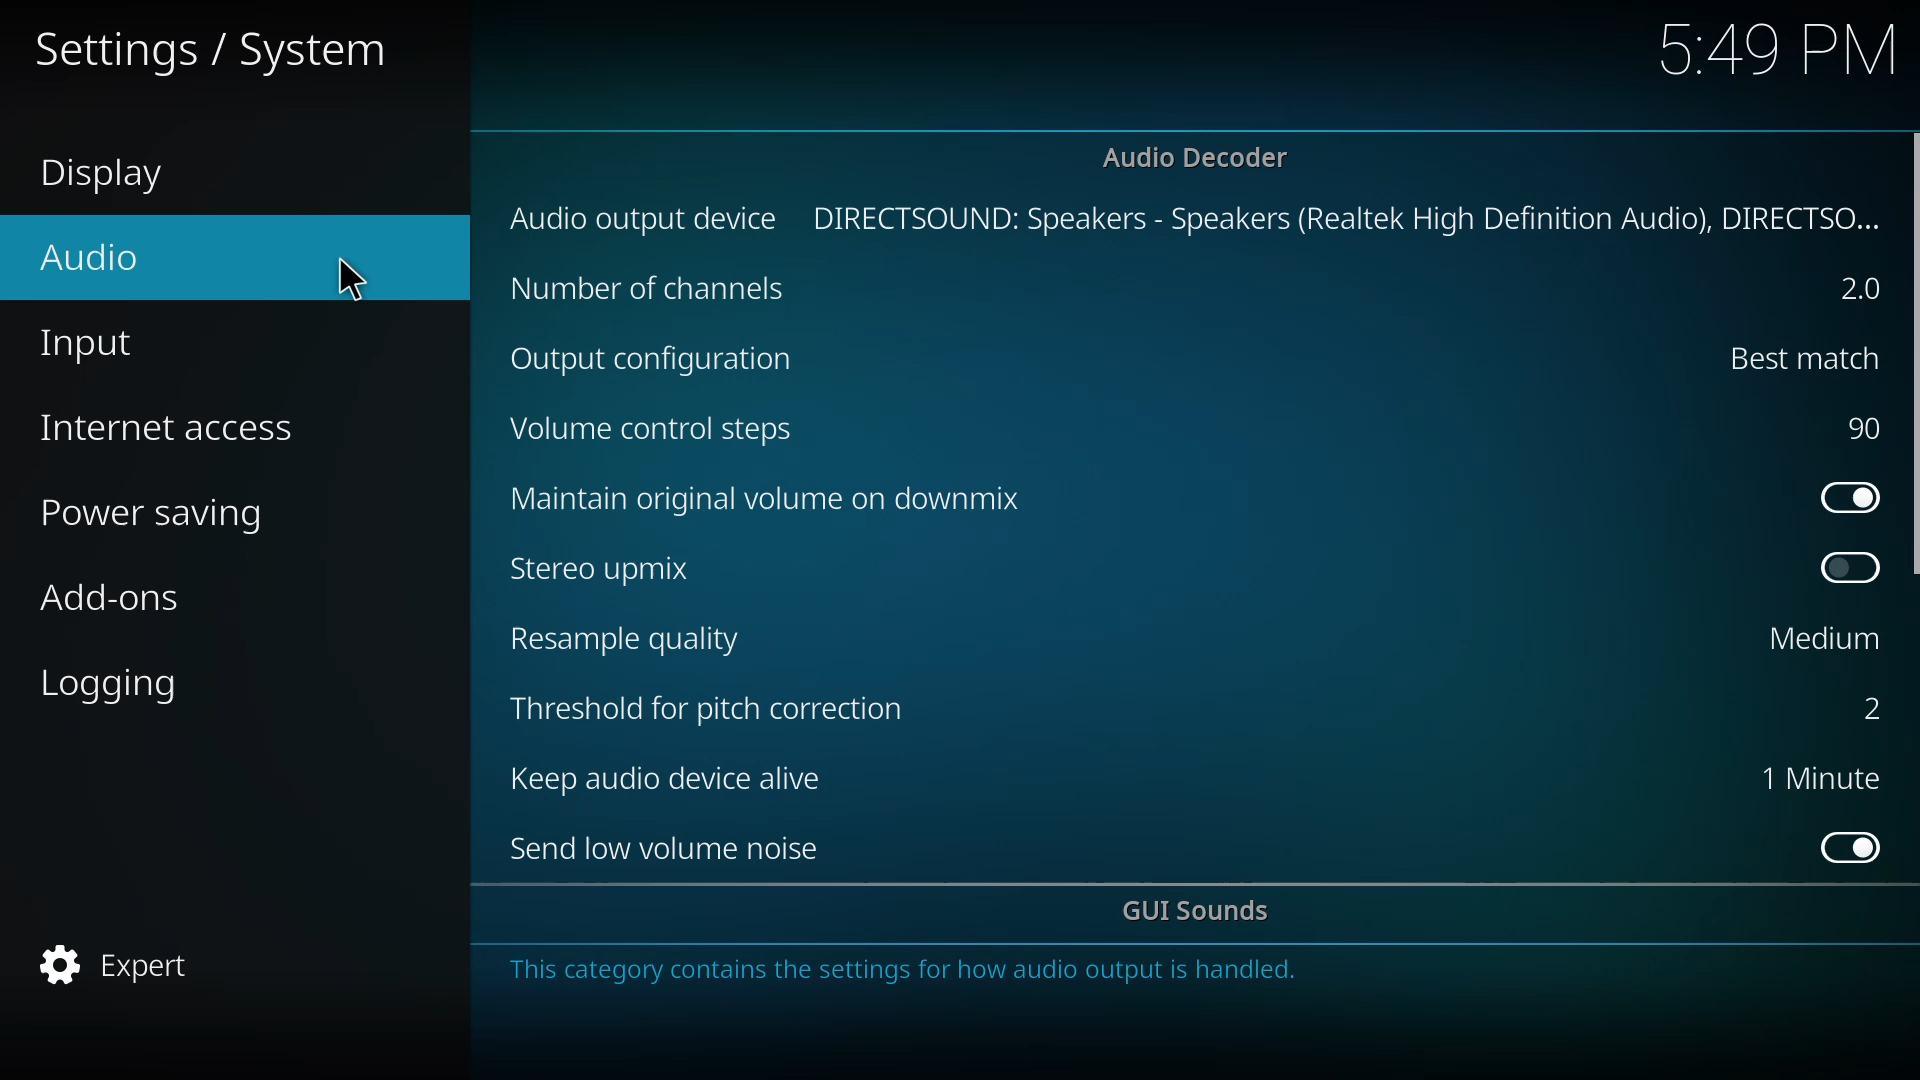 The image size is (1920, 1080). Describe the element at coordinates (670, 851) in the screenshot. I see `send low volume noise` at that location.